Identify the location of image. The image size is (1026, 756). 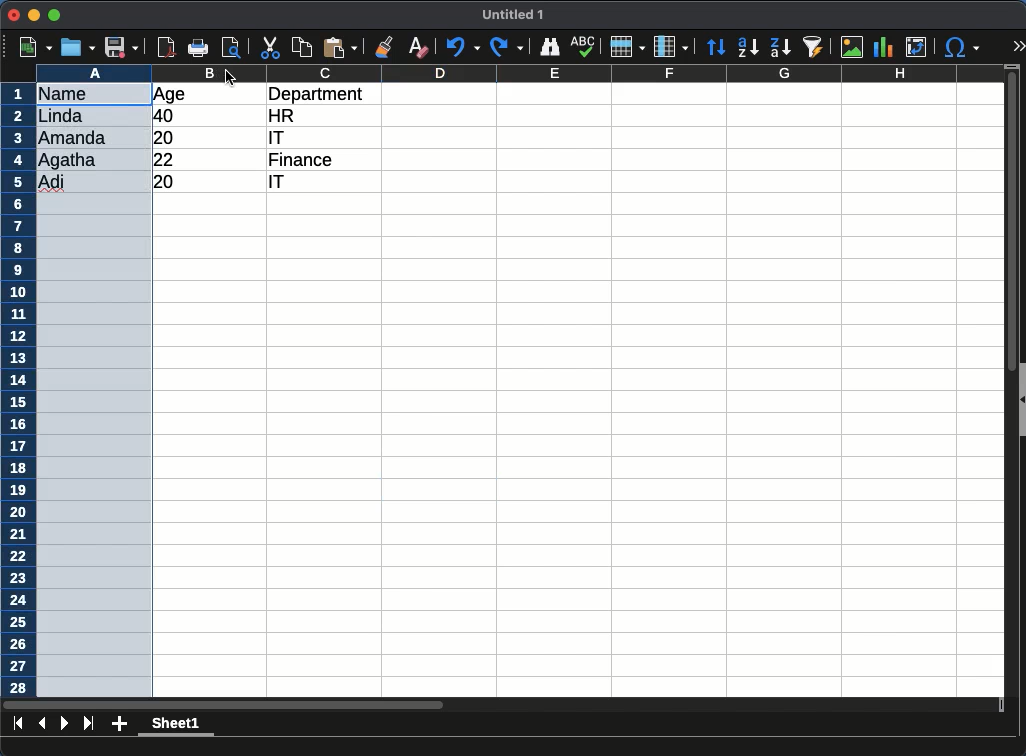
(851, 49).